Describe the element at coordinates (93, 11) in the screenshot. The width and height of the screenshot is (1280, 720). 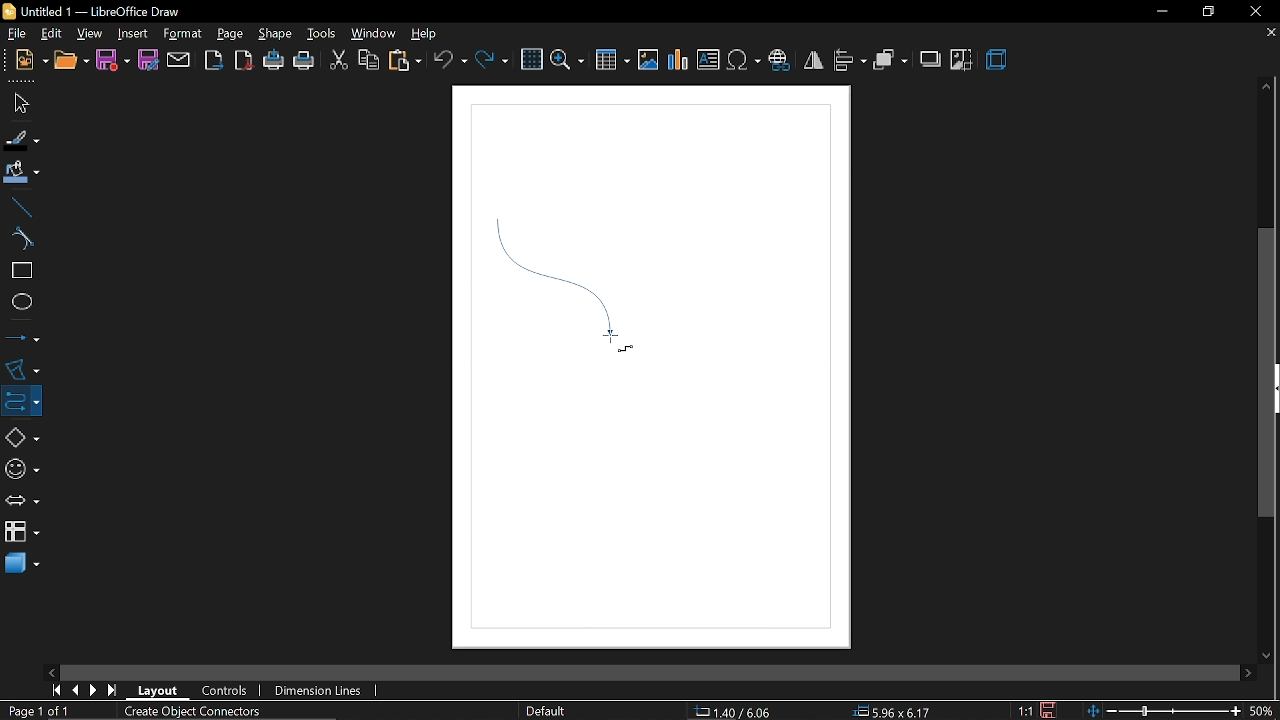
I see `Untitled 1 - LibreOffice Draw` at that location.